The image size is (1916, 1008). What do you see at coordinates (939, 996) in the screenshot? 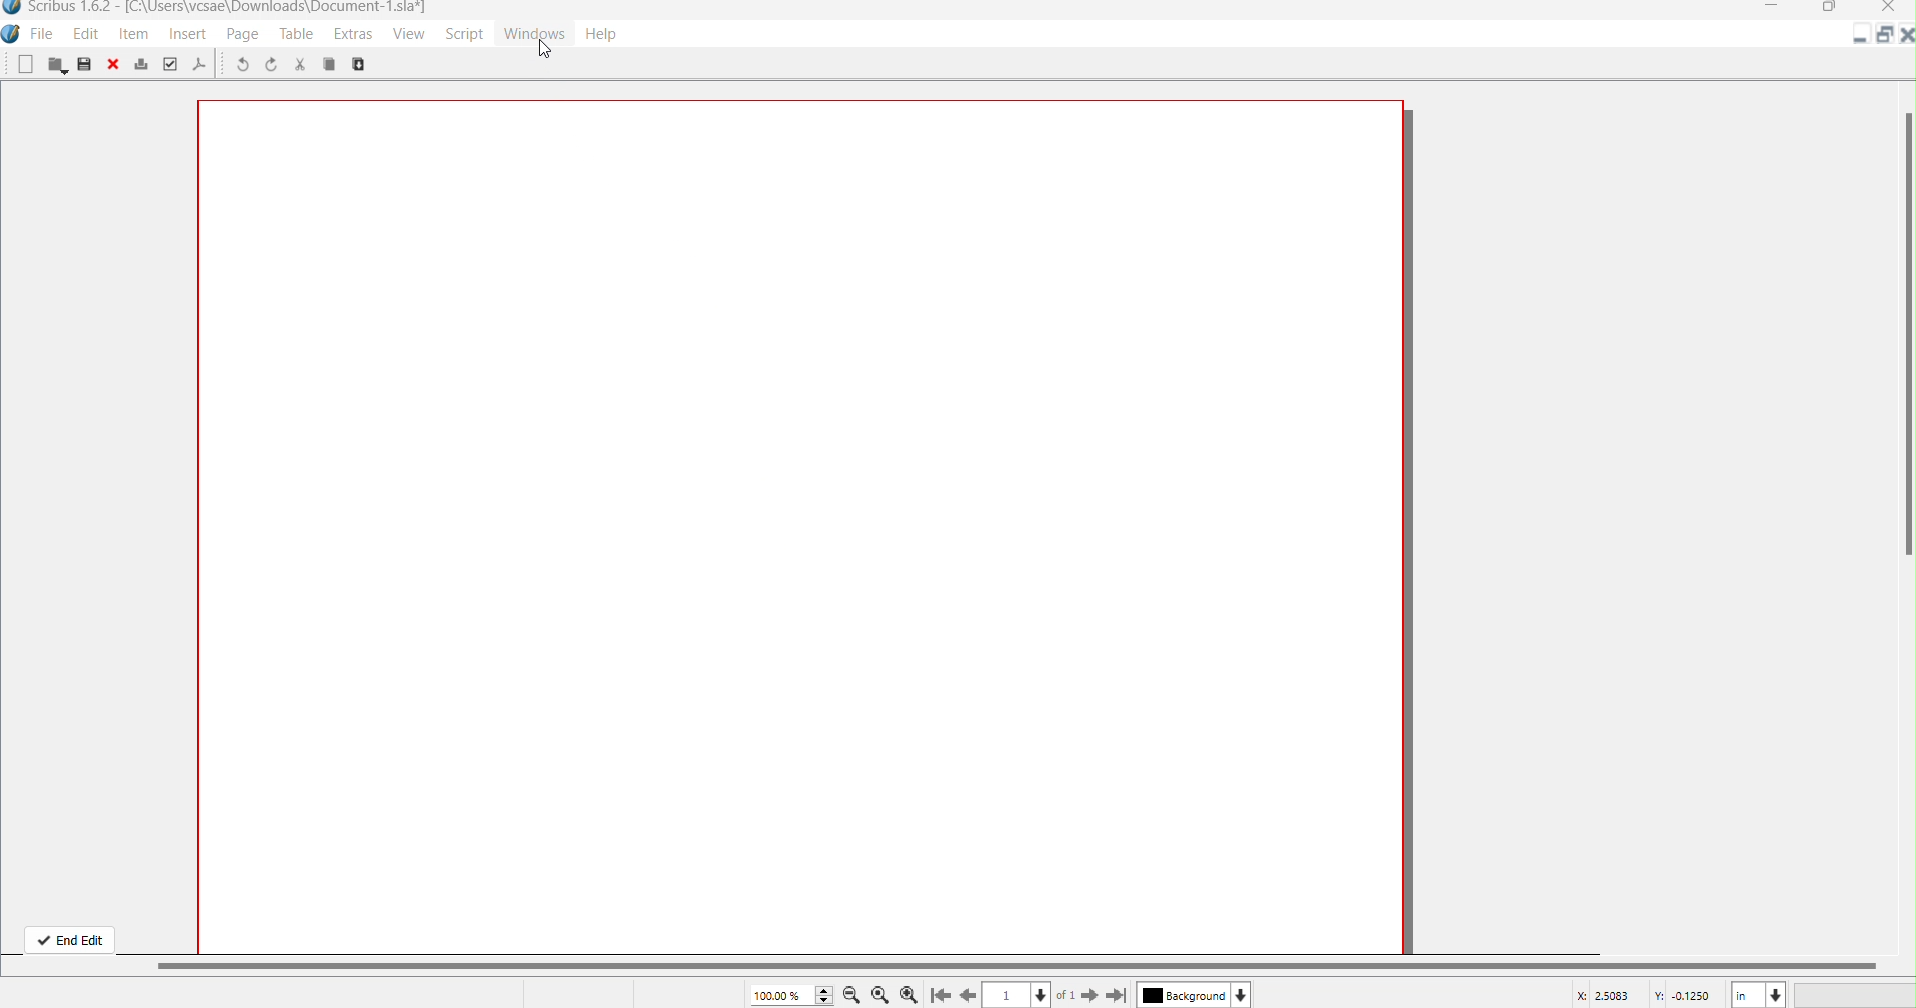
I see `go to top` at bounding box center [939, 996].